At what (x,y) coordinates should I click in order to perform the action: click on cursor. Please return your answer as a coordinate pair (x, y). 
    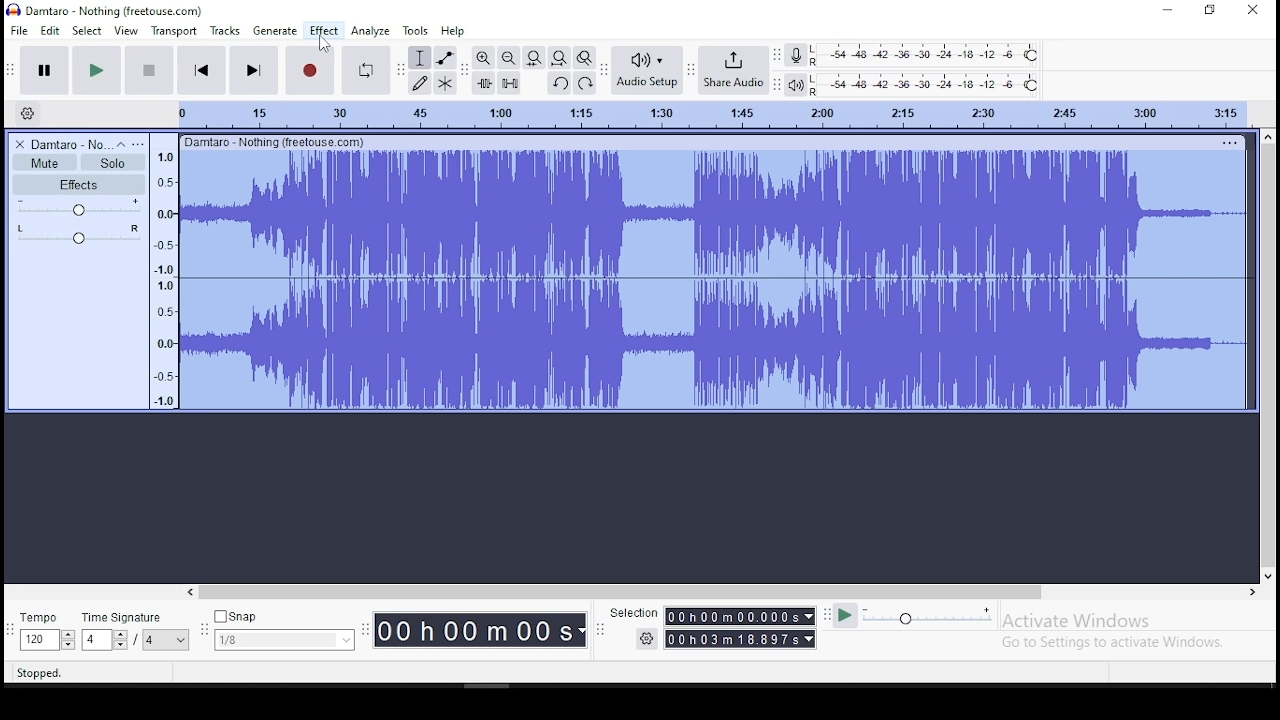
    Looking at the image, I should click on (326, 45).